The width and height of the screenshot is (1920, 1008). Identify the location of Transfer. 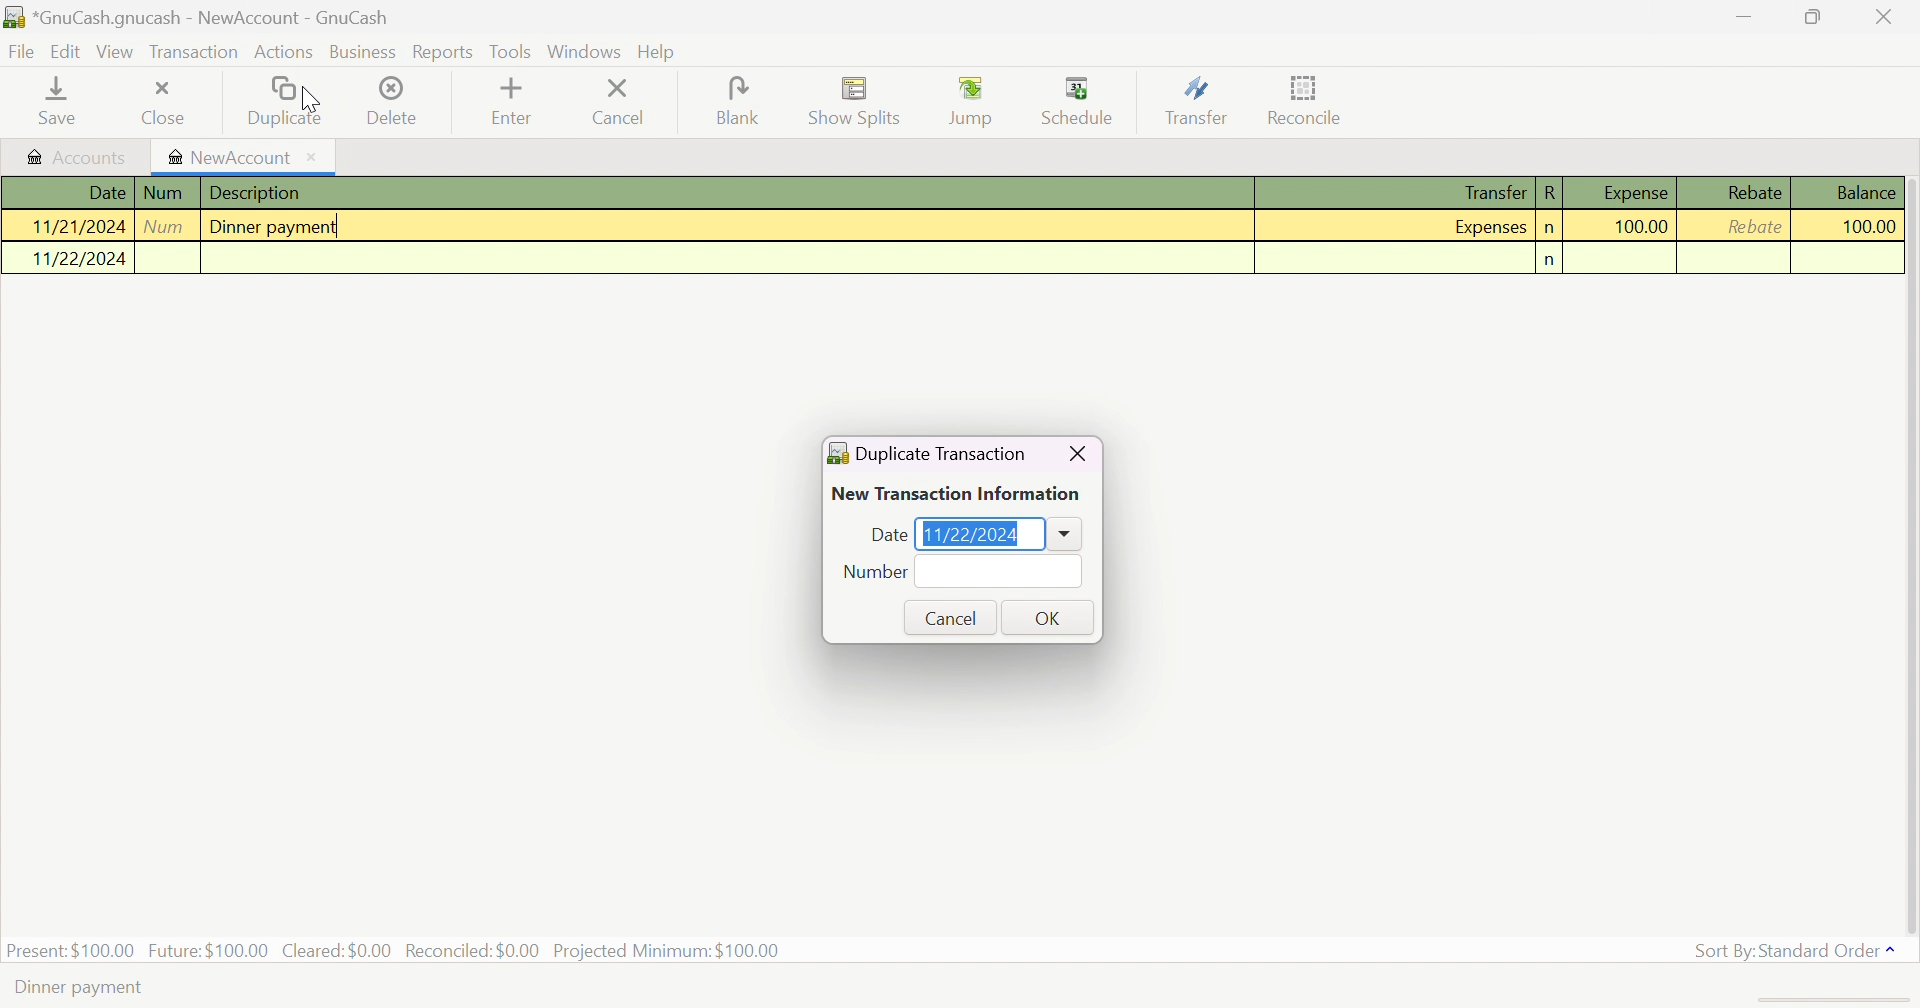
(1199, 102).